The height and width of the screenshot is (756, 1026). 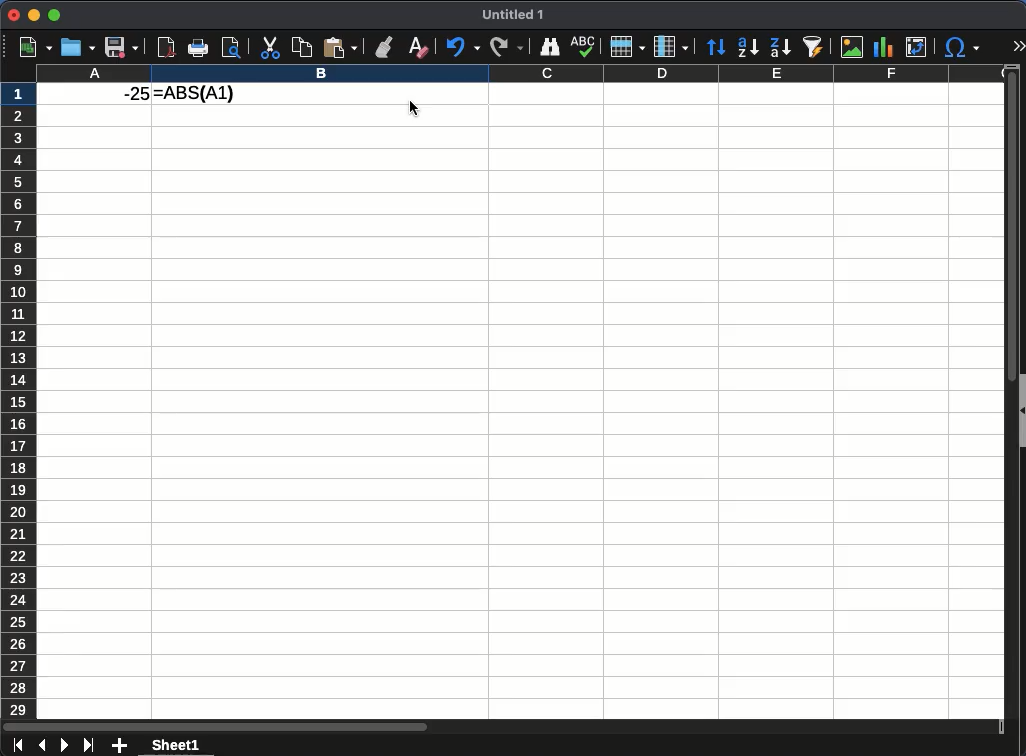 What do you see at coordinates (671, 45) in the screenshot?
I see `column` at bounding box center [671, 45].